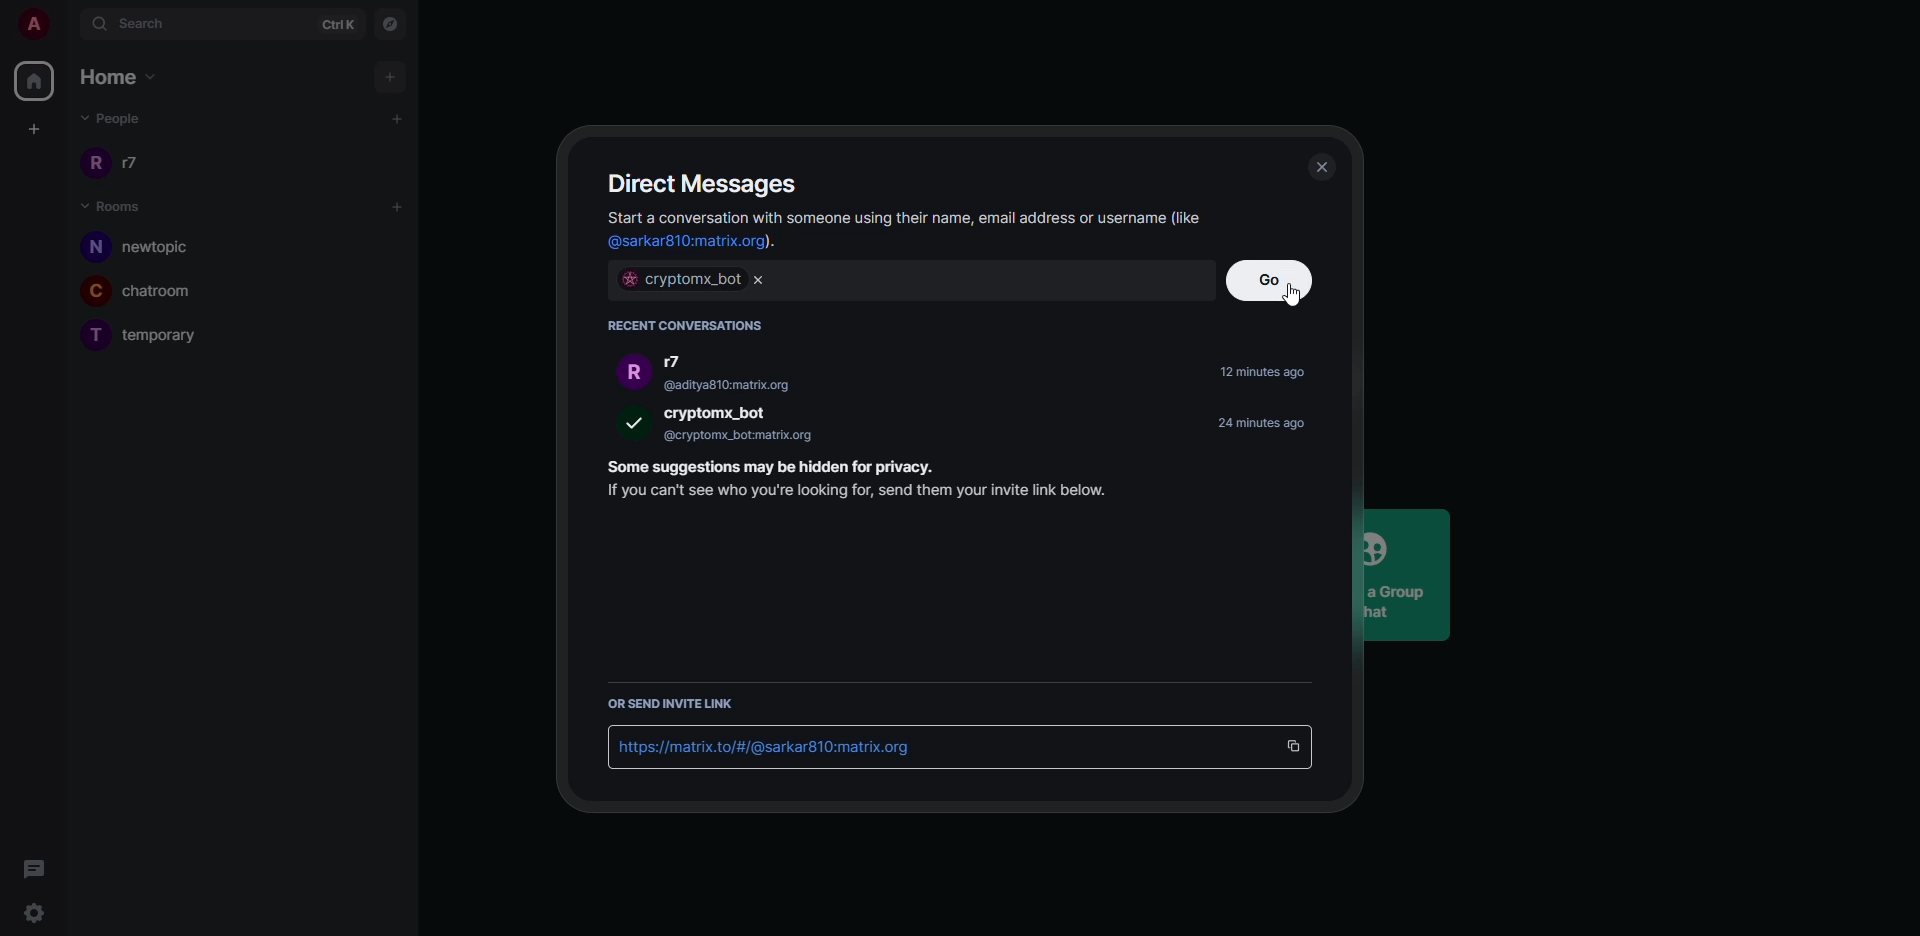 The image size is (1920, 936). What do you see at coordinates (1273, 422) in the screenshot?
I see `time` at bounding box center [1273, 422].